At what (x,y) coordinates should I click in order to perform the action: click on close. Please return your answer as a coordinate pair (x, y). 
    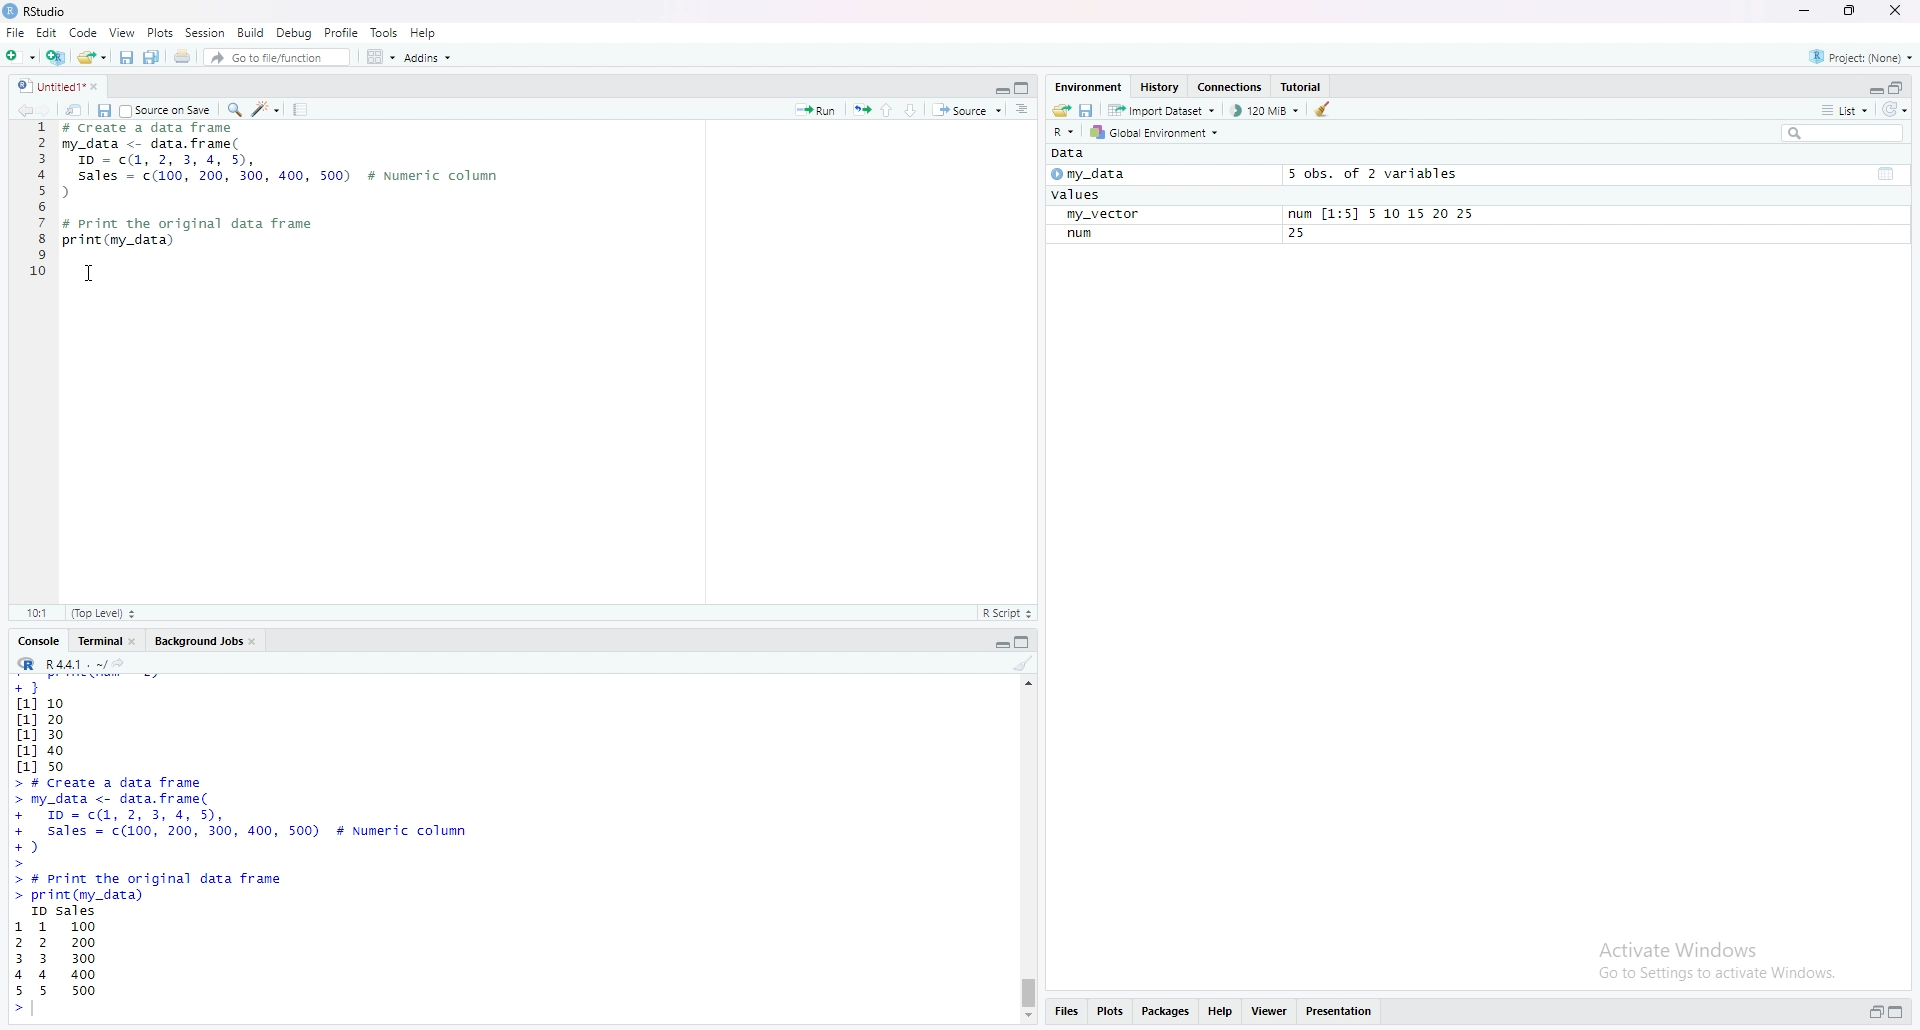
    Looking at the image, I should click on (1904, 11).